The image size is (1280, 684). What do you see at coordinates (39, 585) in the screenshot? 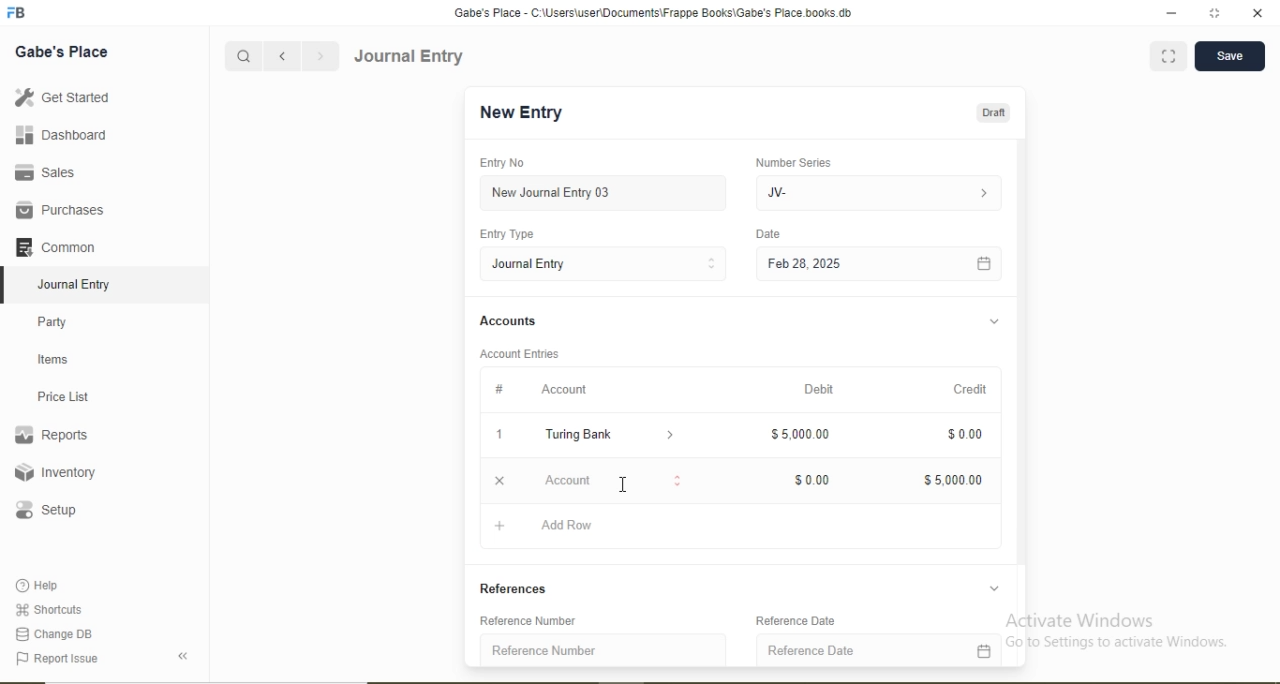
I see `Help` at bounding box center [39, 585].